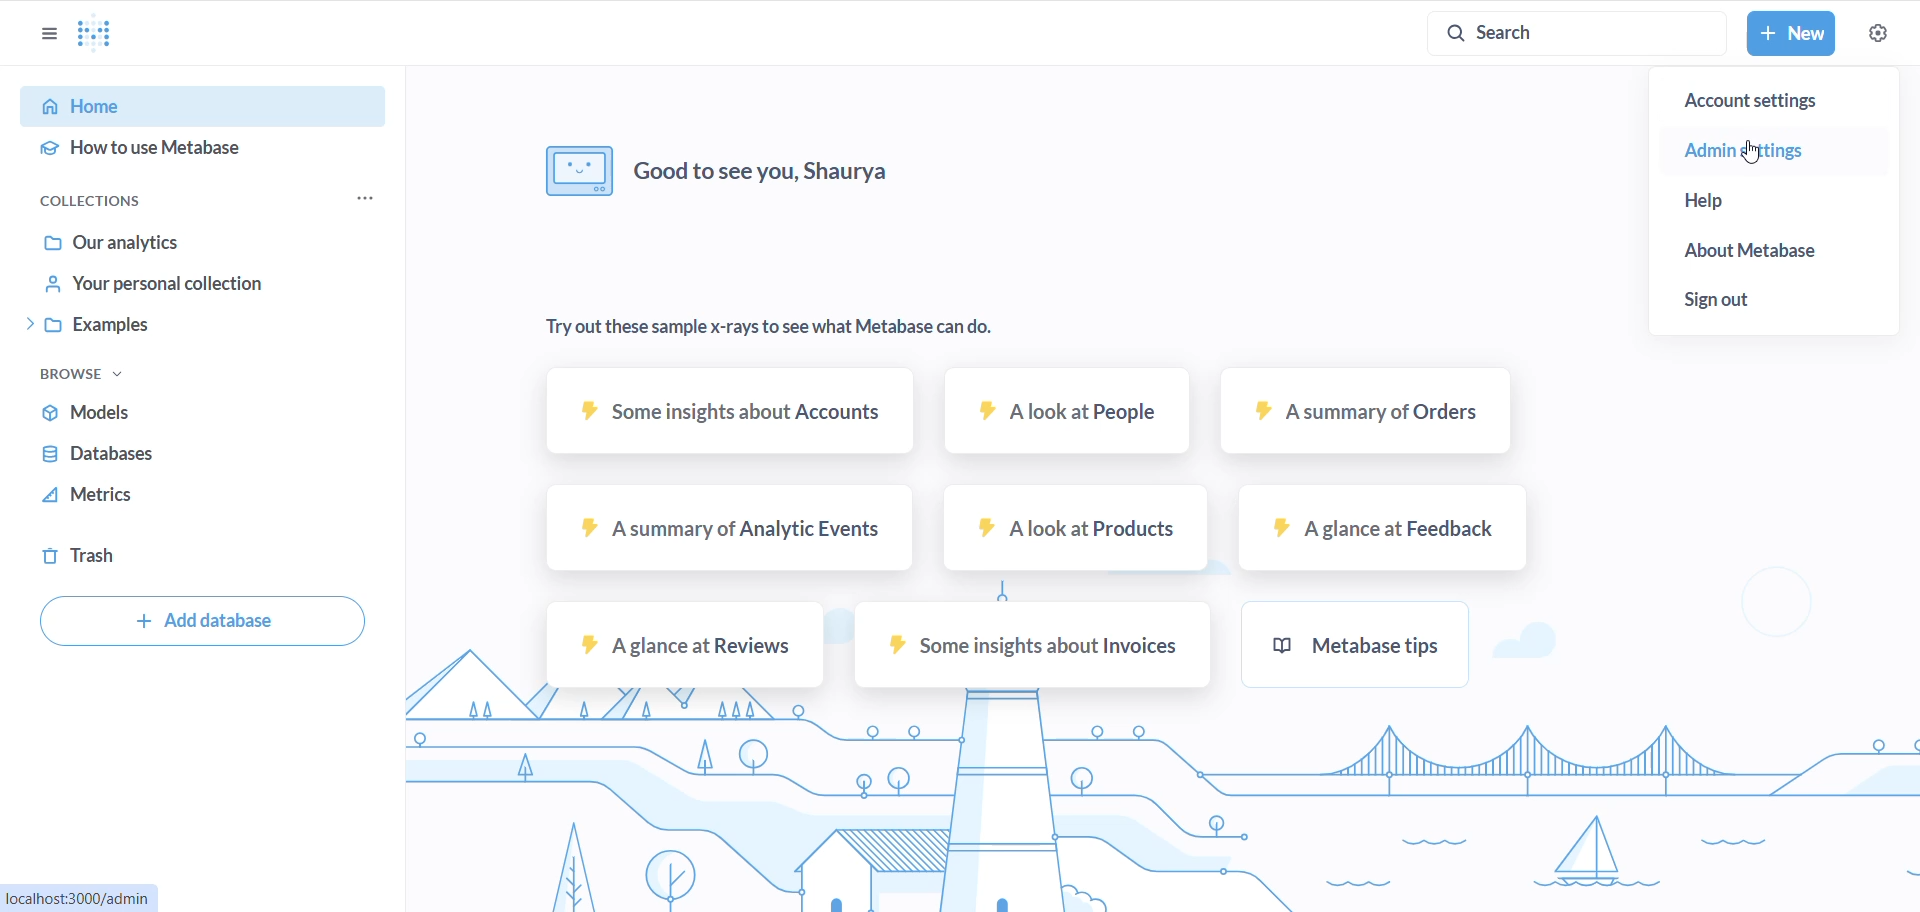 The width and height of the screenshot is (1920, 912). Describe the element at coordinates (93, 371) in the screenshot. I see `BROWSE` at that location.